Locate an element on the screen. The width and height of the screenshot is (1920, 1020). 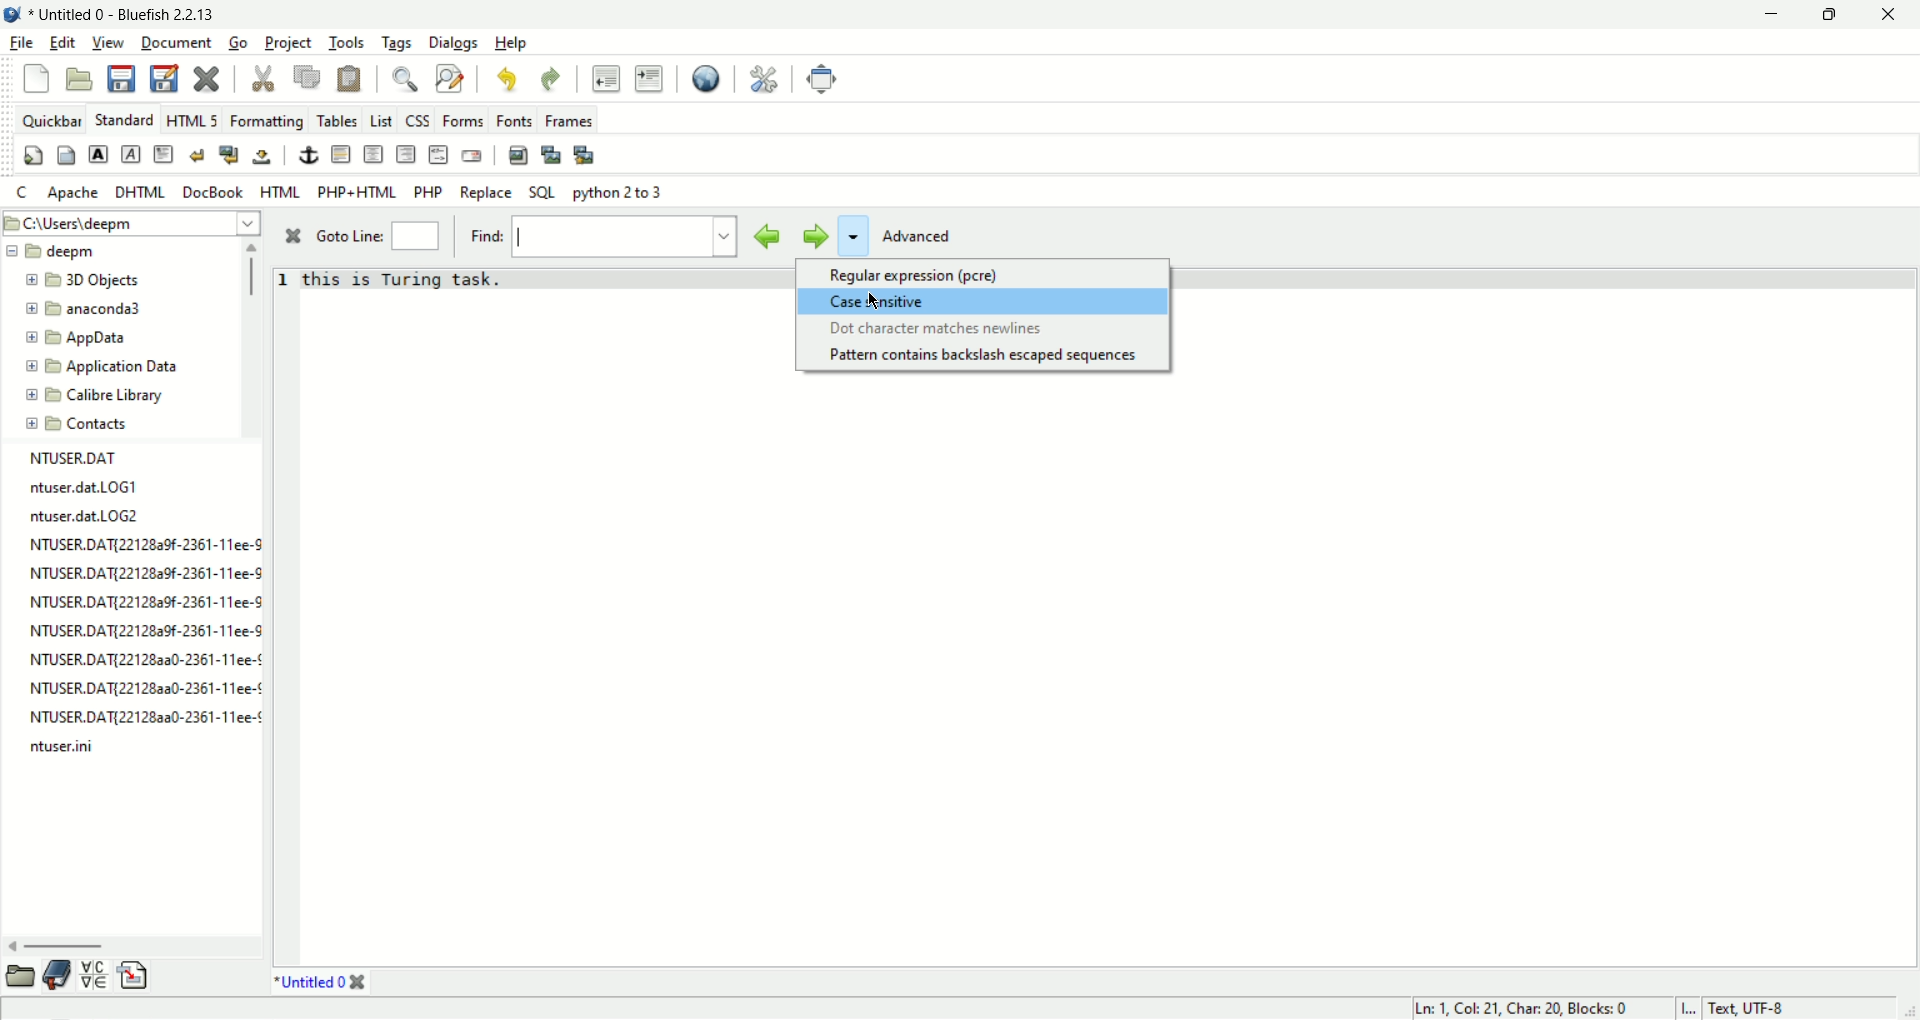
close is located at coordinates (297, 237).